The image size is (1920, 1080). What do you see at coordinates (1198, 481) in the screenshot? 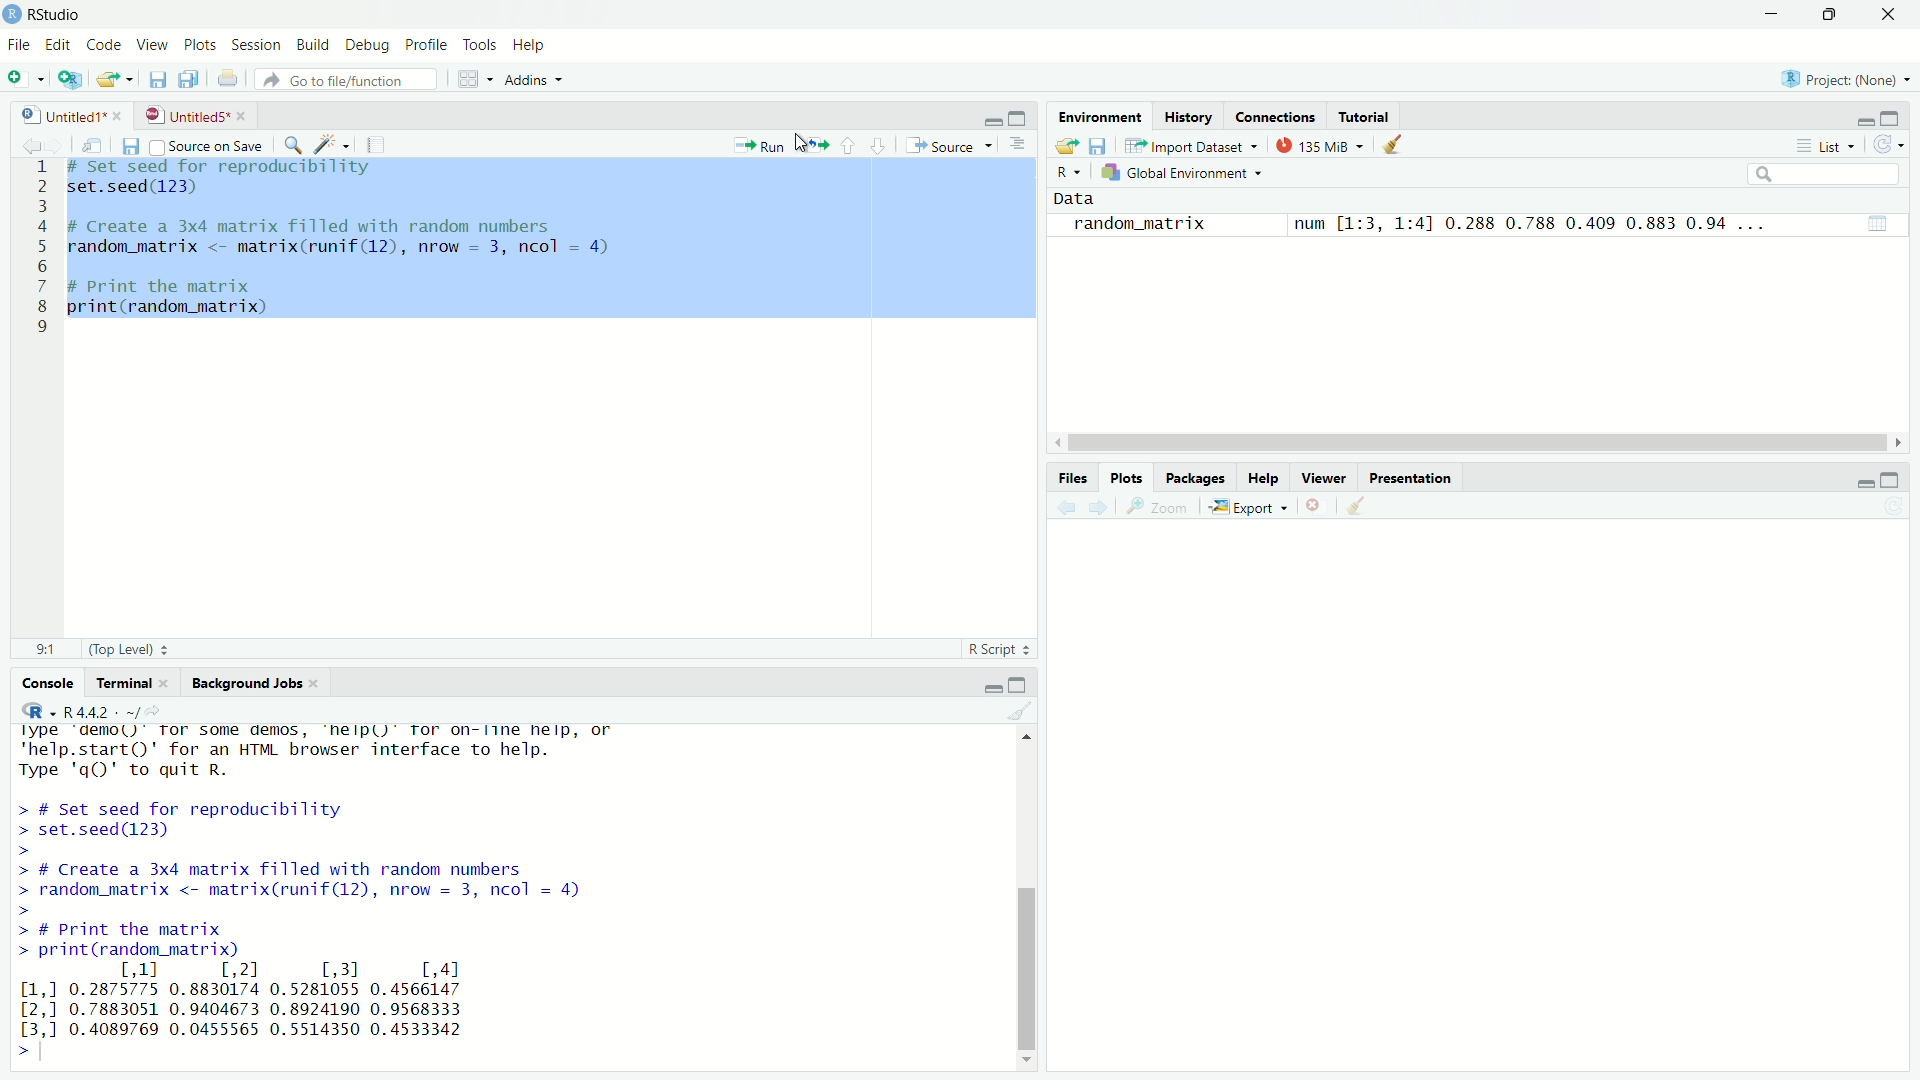
I see `Packages` at bounding box center [1198, 481].